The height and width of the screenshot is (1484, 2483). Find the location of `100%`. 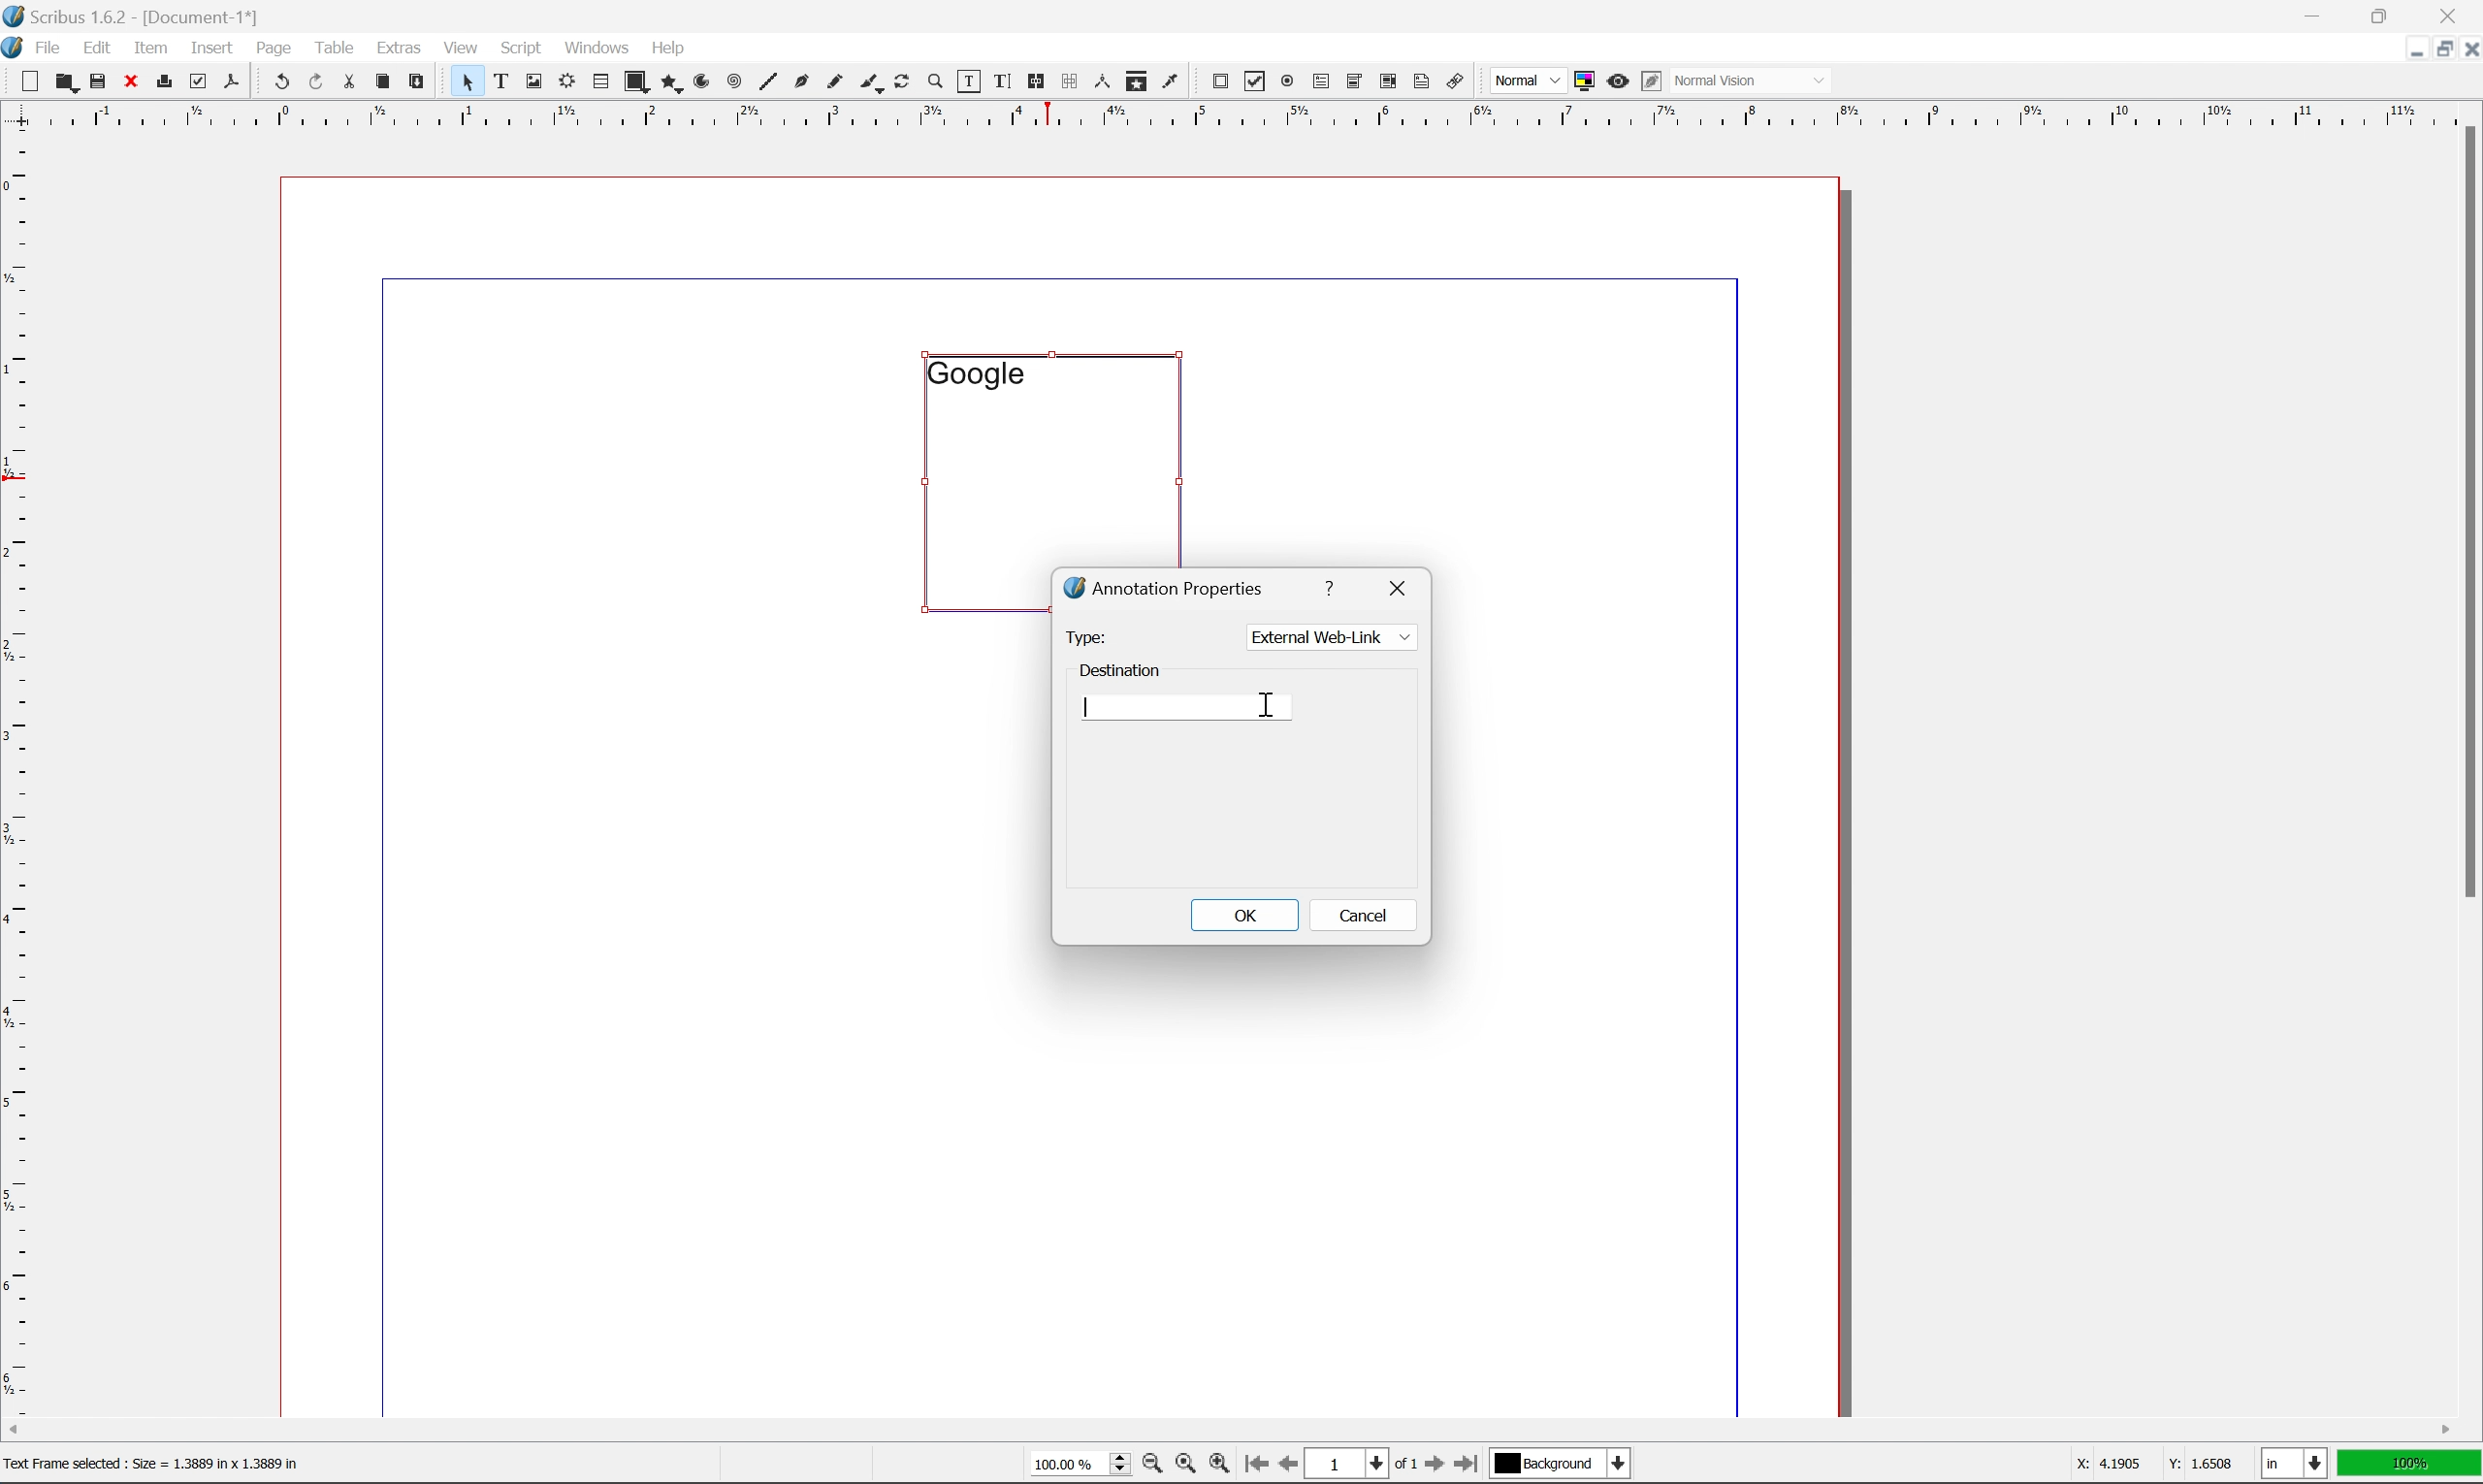

100% is located at coordinates (2410, 1464).